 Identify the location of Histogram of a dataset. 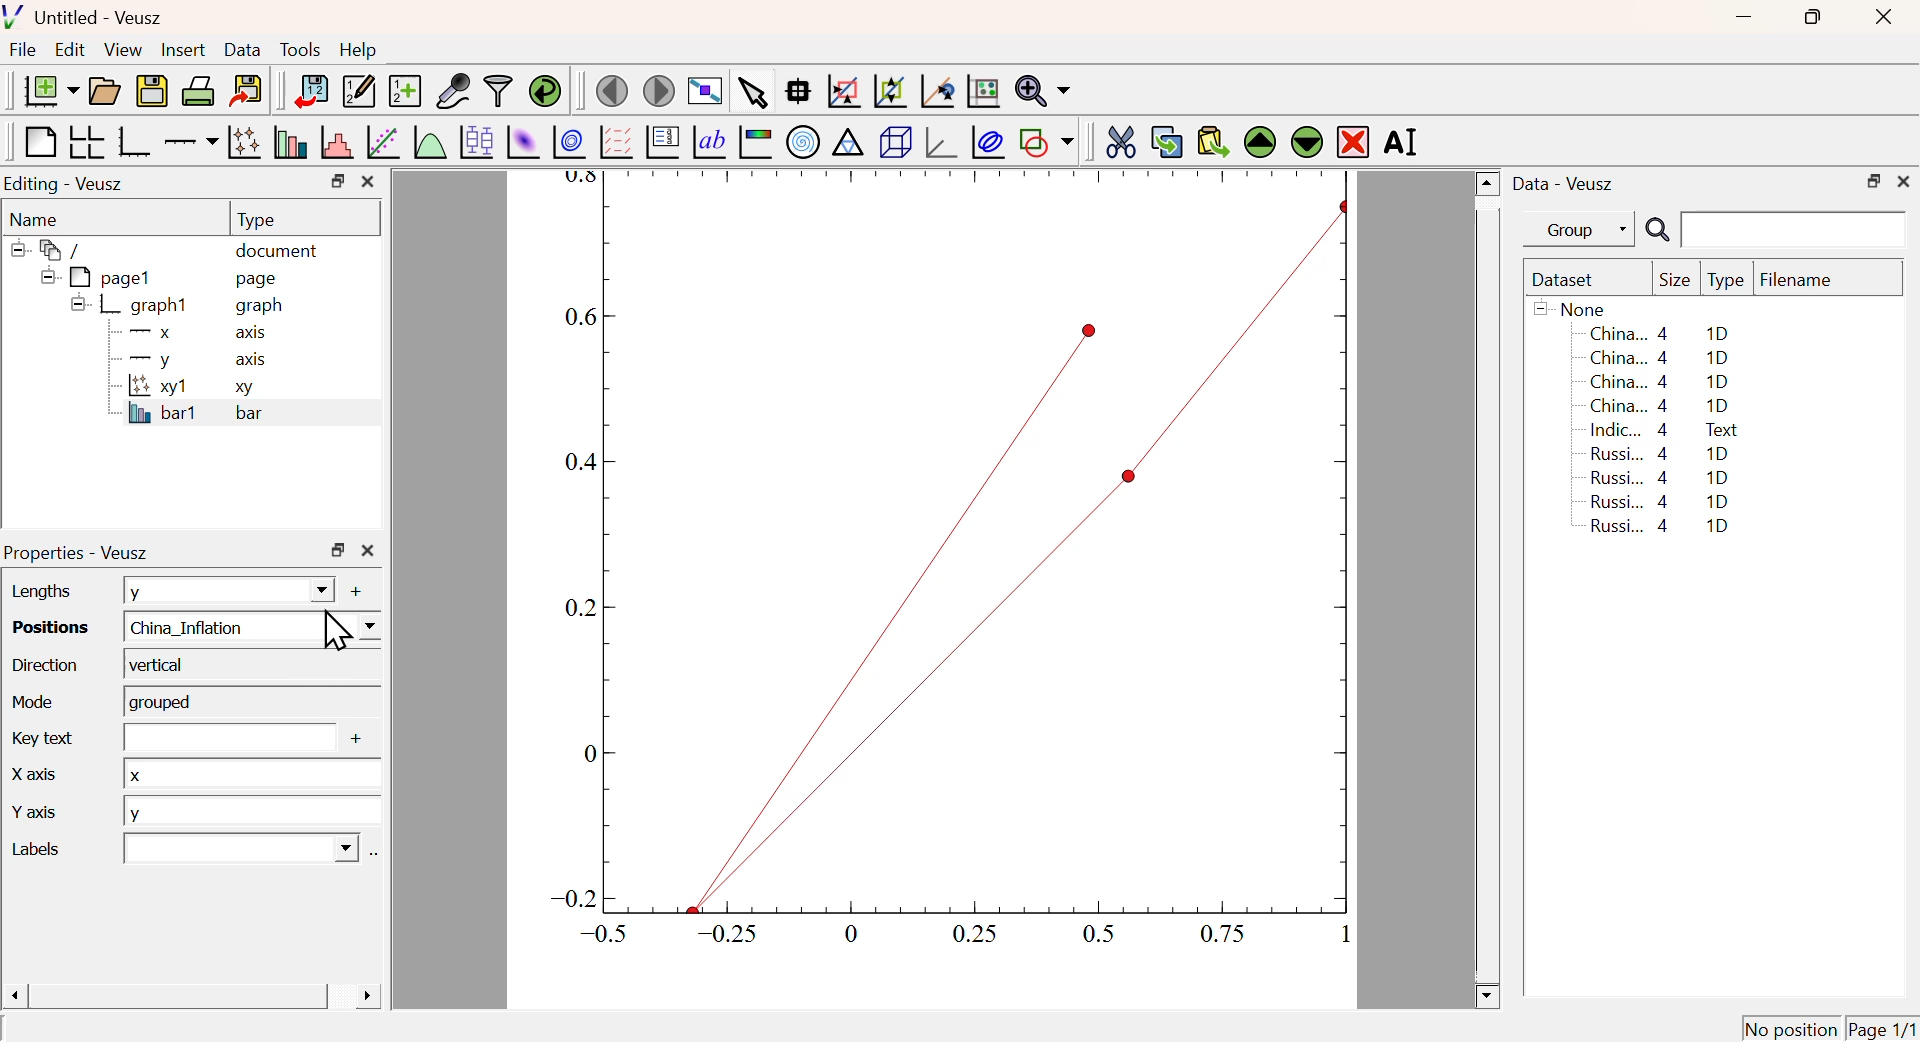
(337, 143).